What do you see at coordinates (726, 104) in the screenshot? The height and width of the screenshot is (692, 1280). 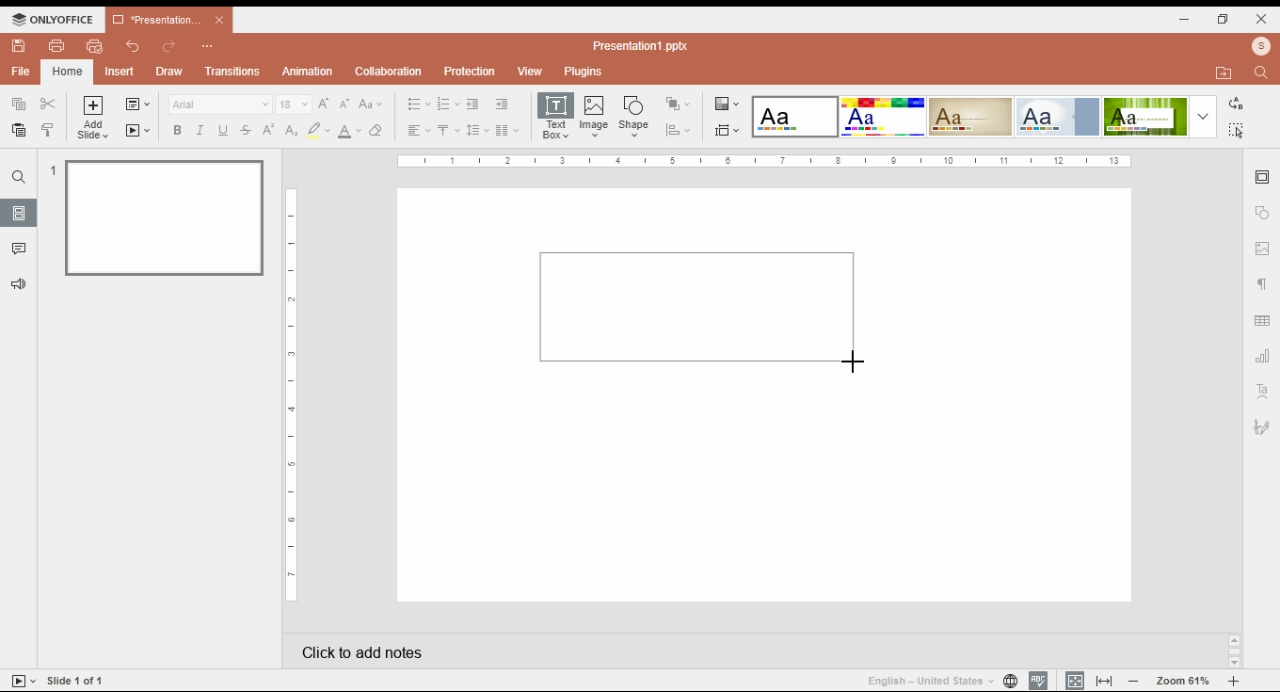 I see `color themes` at bounding box center [726, 104].